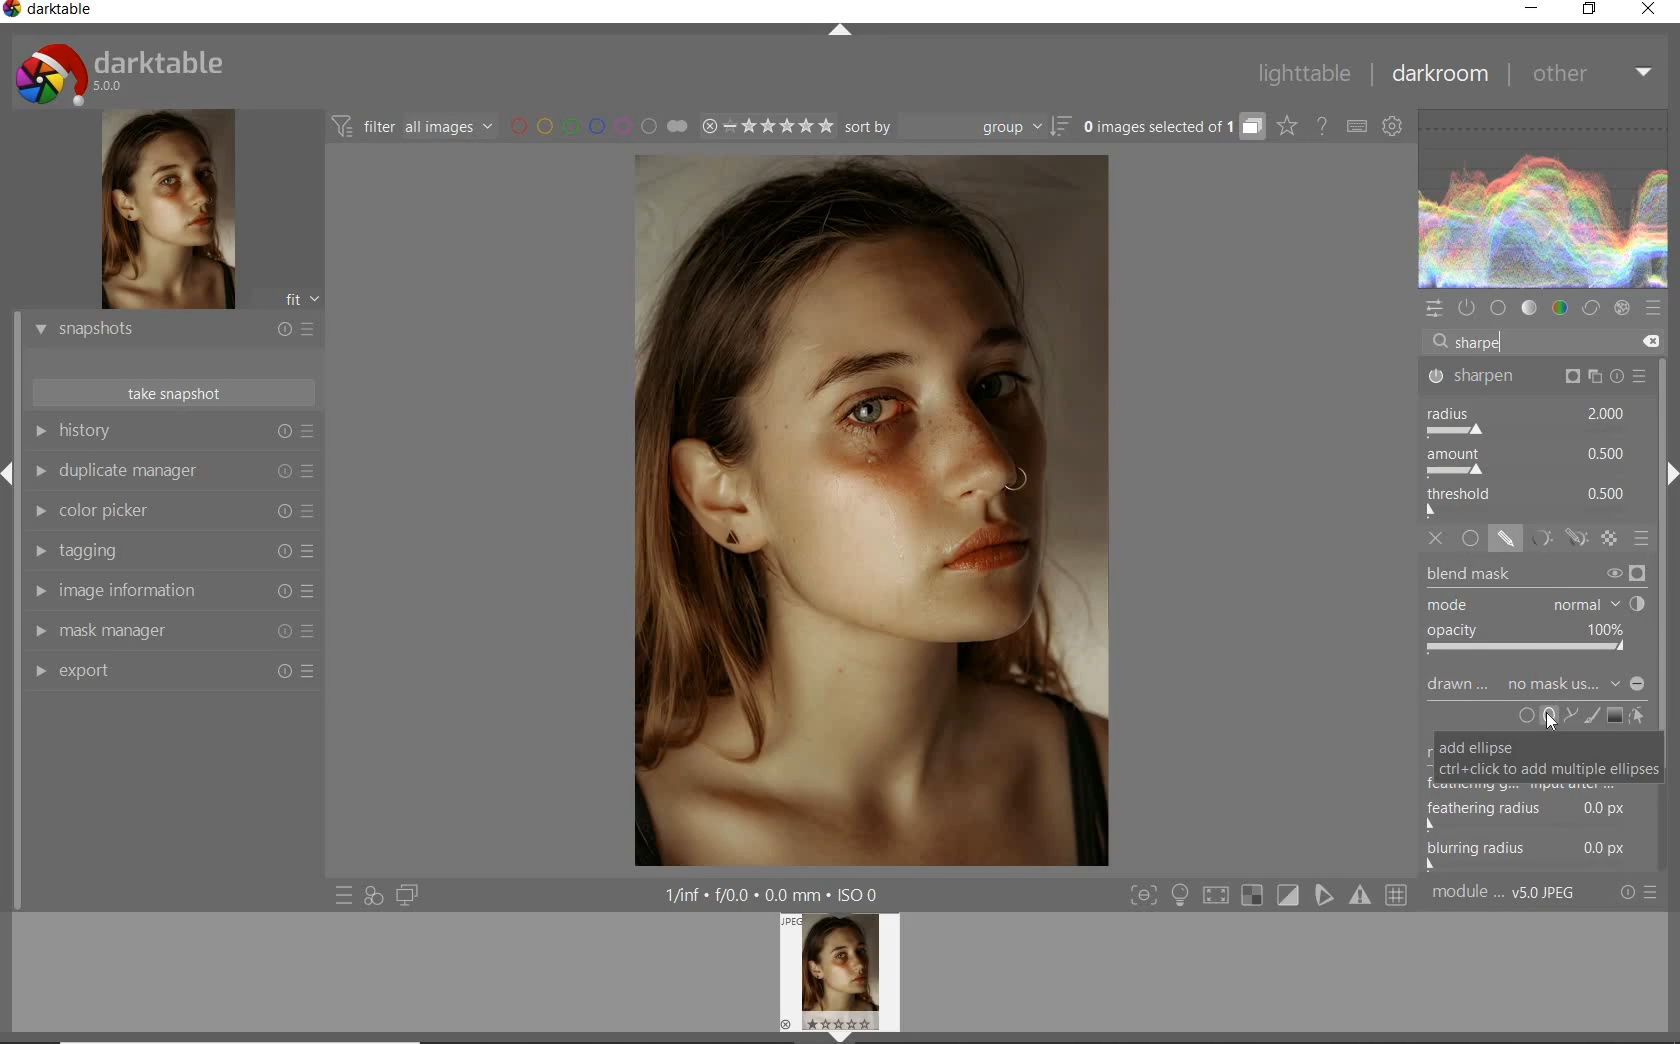  What do you see at coordinates (1533, 684) in the screenshot?
I see `DRAWN MASK` at bounding box center [1533, 684].